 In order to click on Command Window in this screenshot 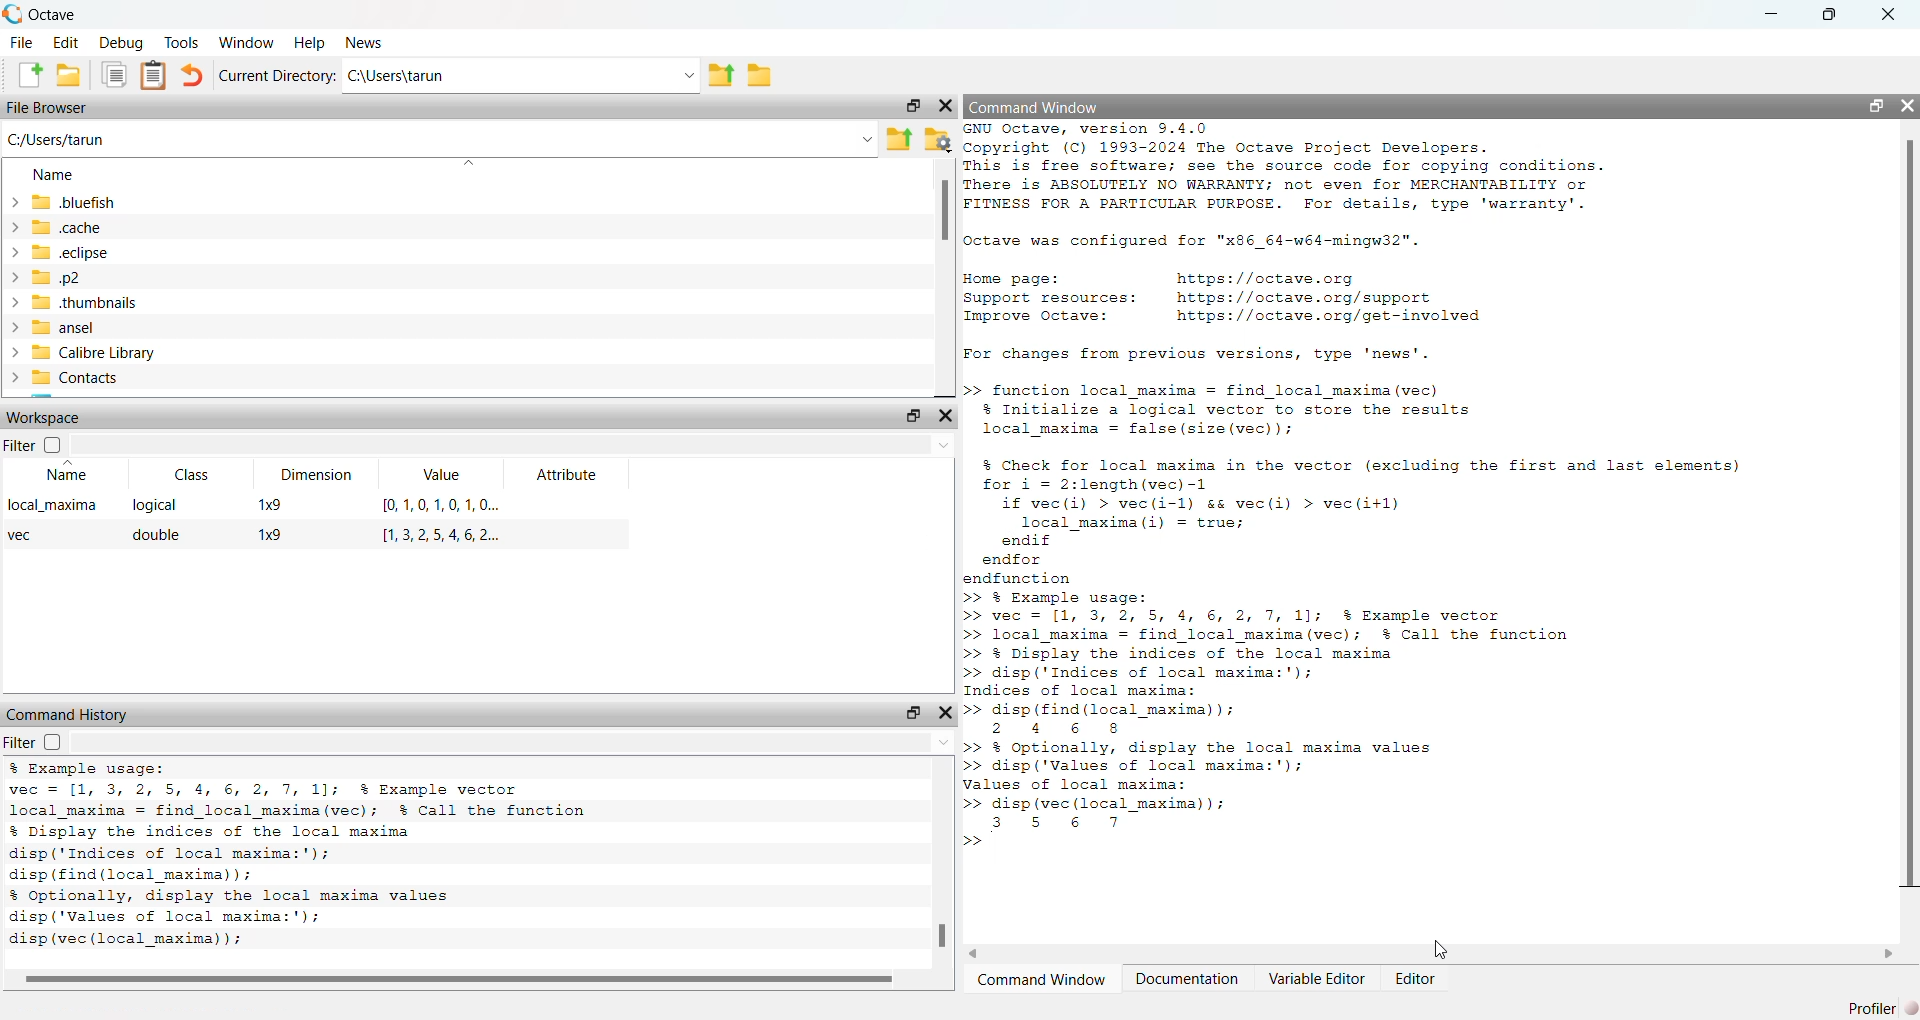, I will do `click(1040, 979)`.